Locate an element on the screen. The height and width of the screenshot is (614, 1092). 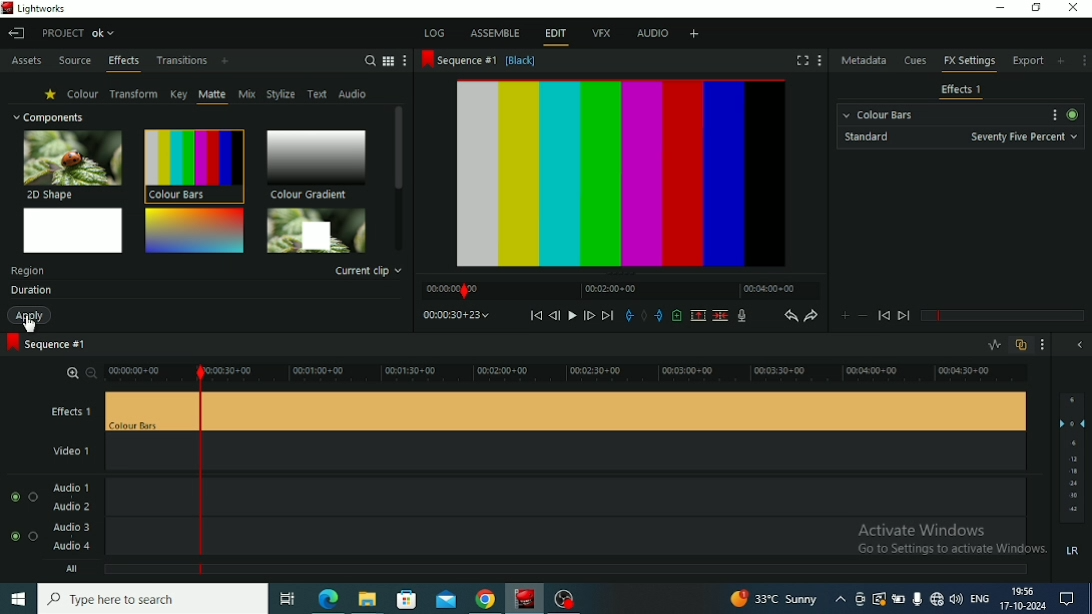
record a voice-over is located at coordinates (742, 316).